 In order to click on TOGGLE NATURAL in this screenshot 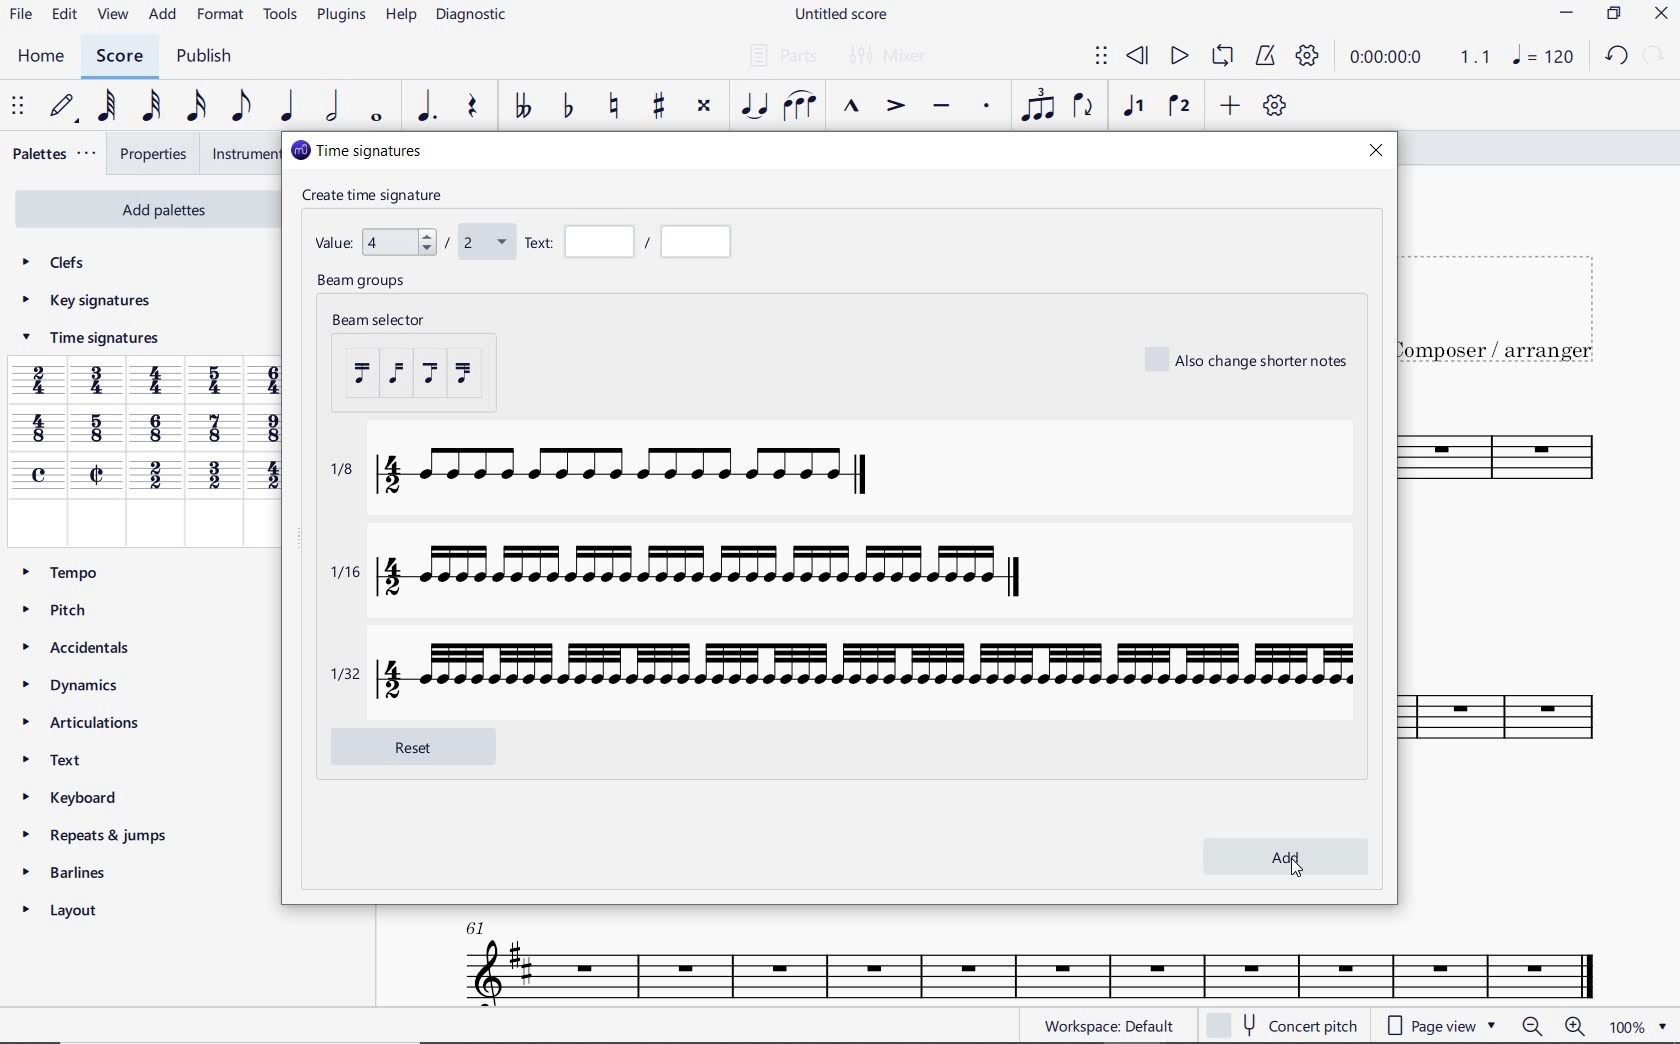, I will do `click(617, 107)`.